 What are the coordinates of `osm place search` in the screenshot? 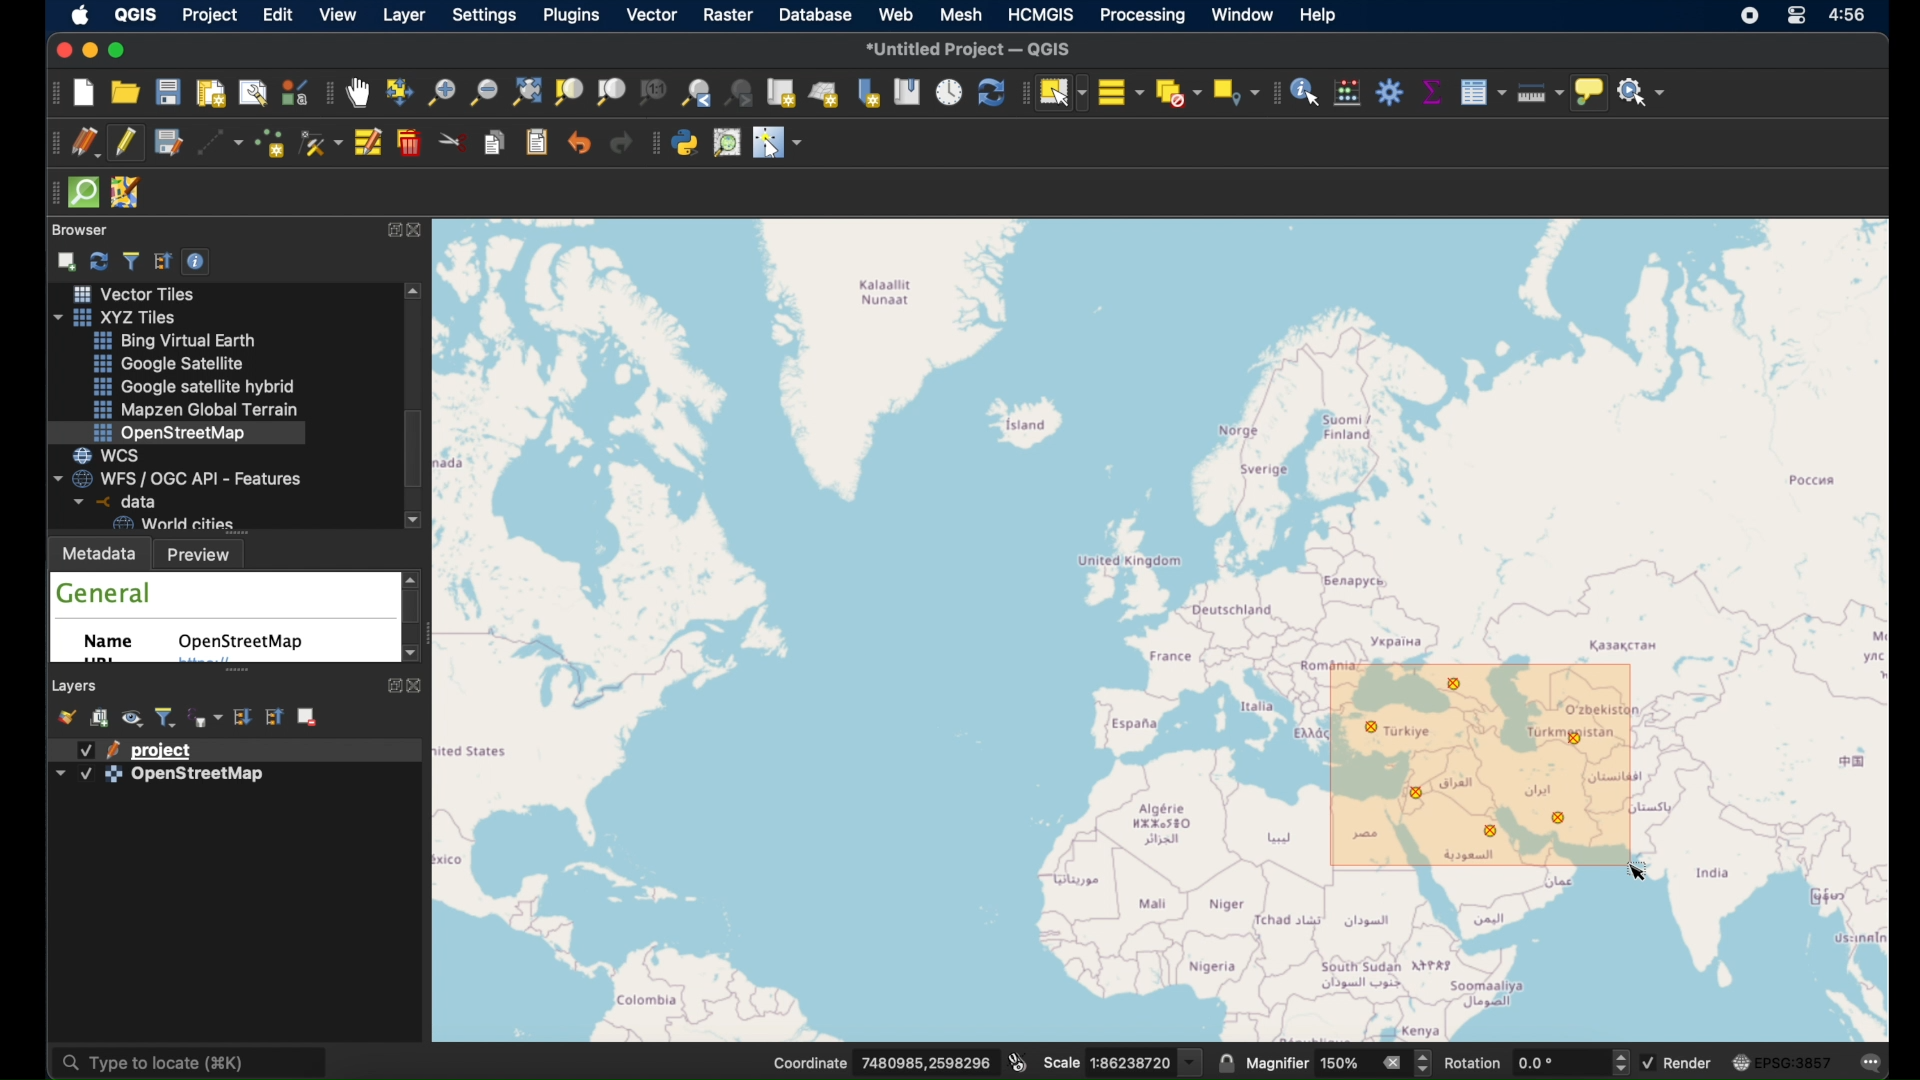 It's located at (729, 142).